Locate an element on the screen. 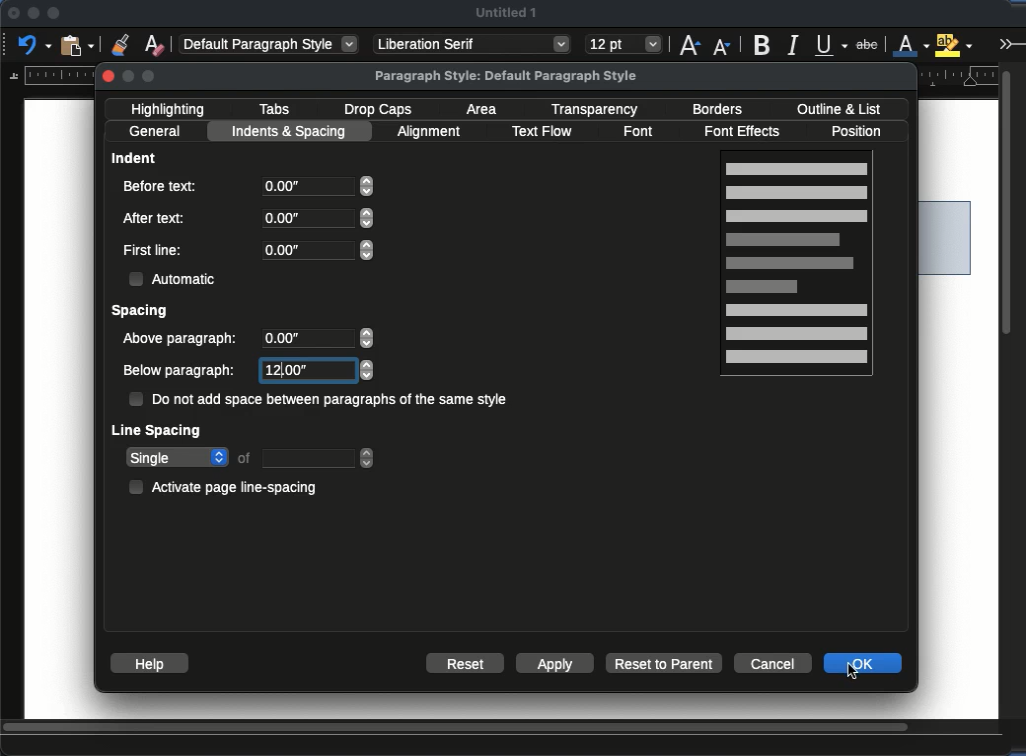 This screenshot has height=756, width=1026. general  is located at coordinates (156, 132).